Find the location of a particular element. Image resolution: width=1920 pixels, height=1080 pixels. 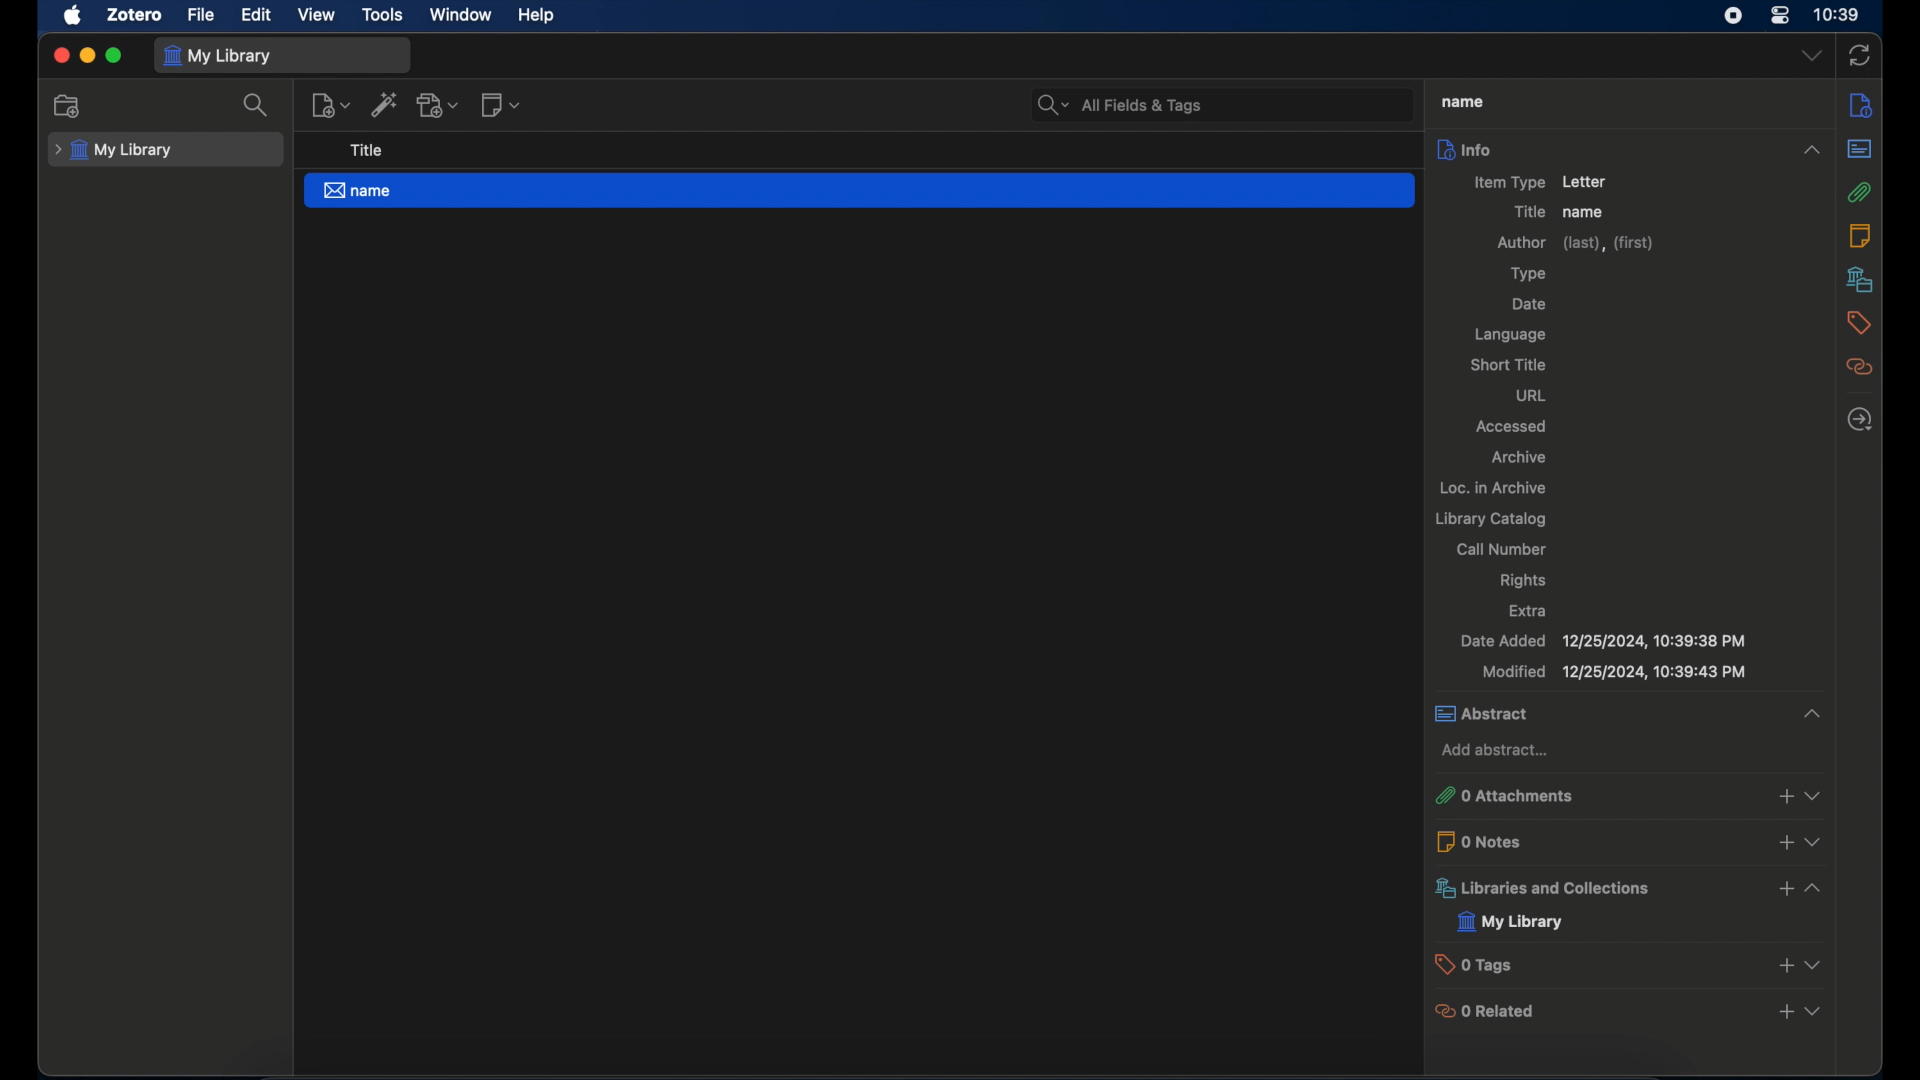

o attachments is located at coordinates (1511, 796).